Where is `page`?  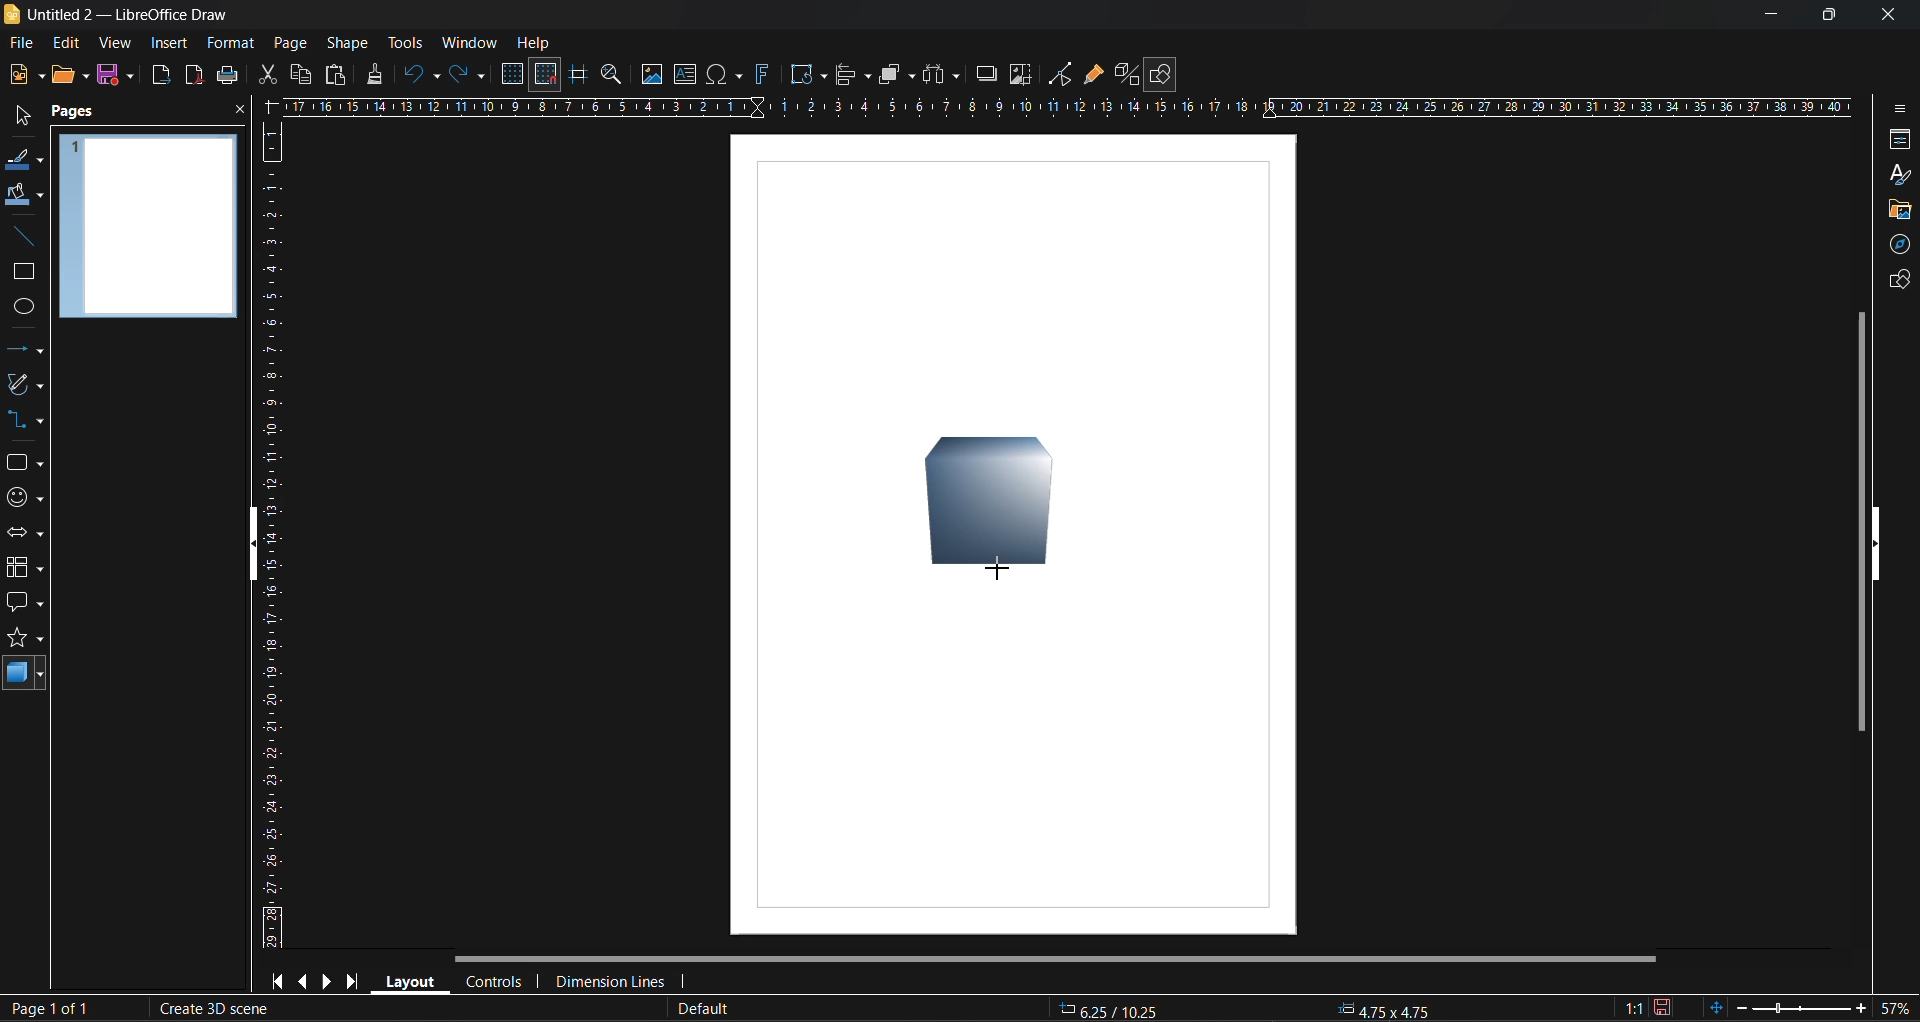
page is located at coordinates (289, 42).